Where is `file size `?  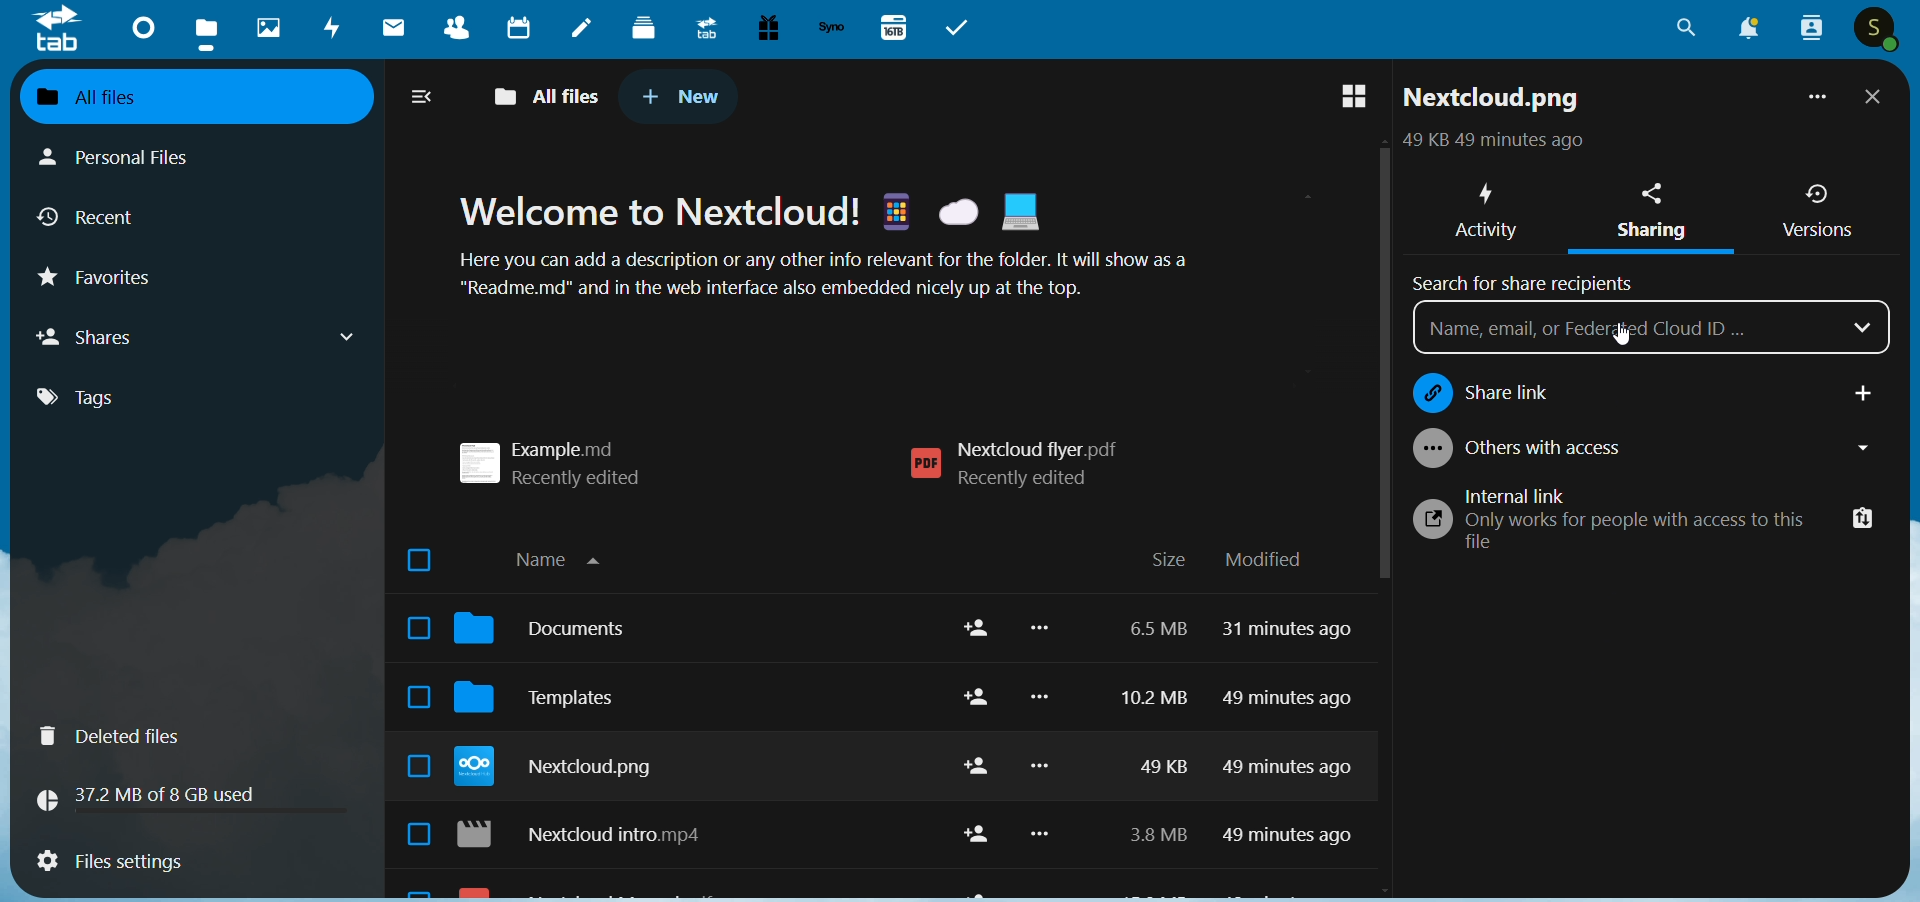 file size  is located at coordinates (1149, 738).